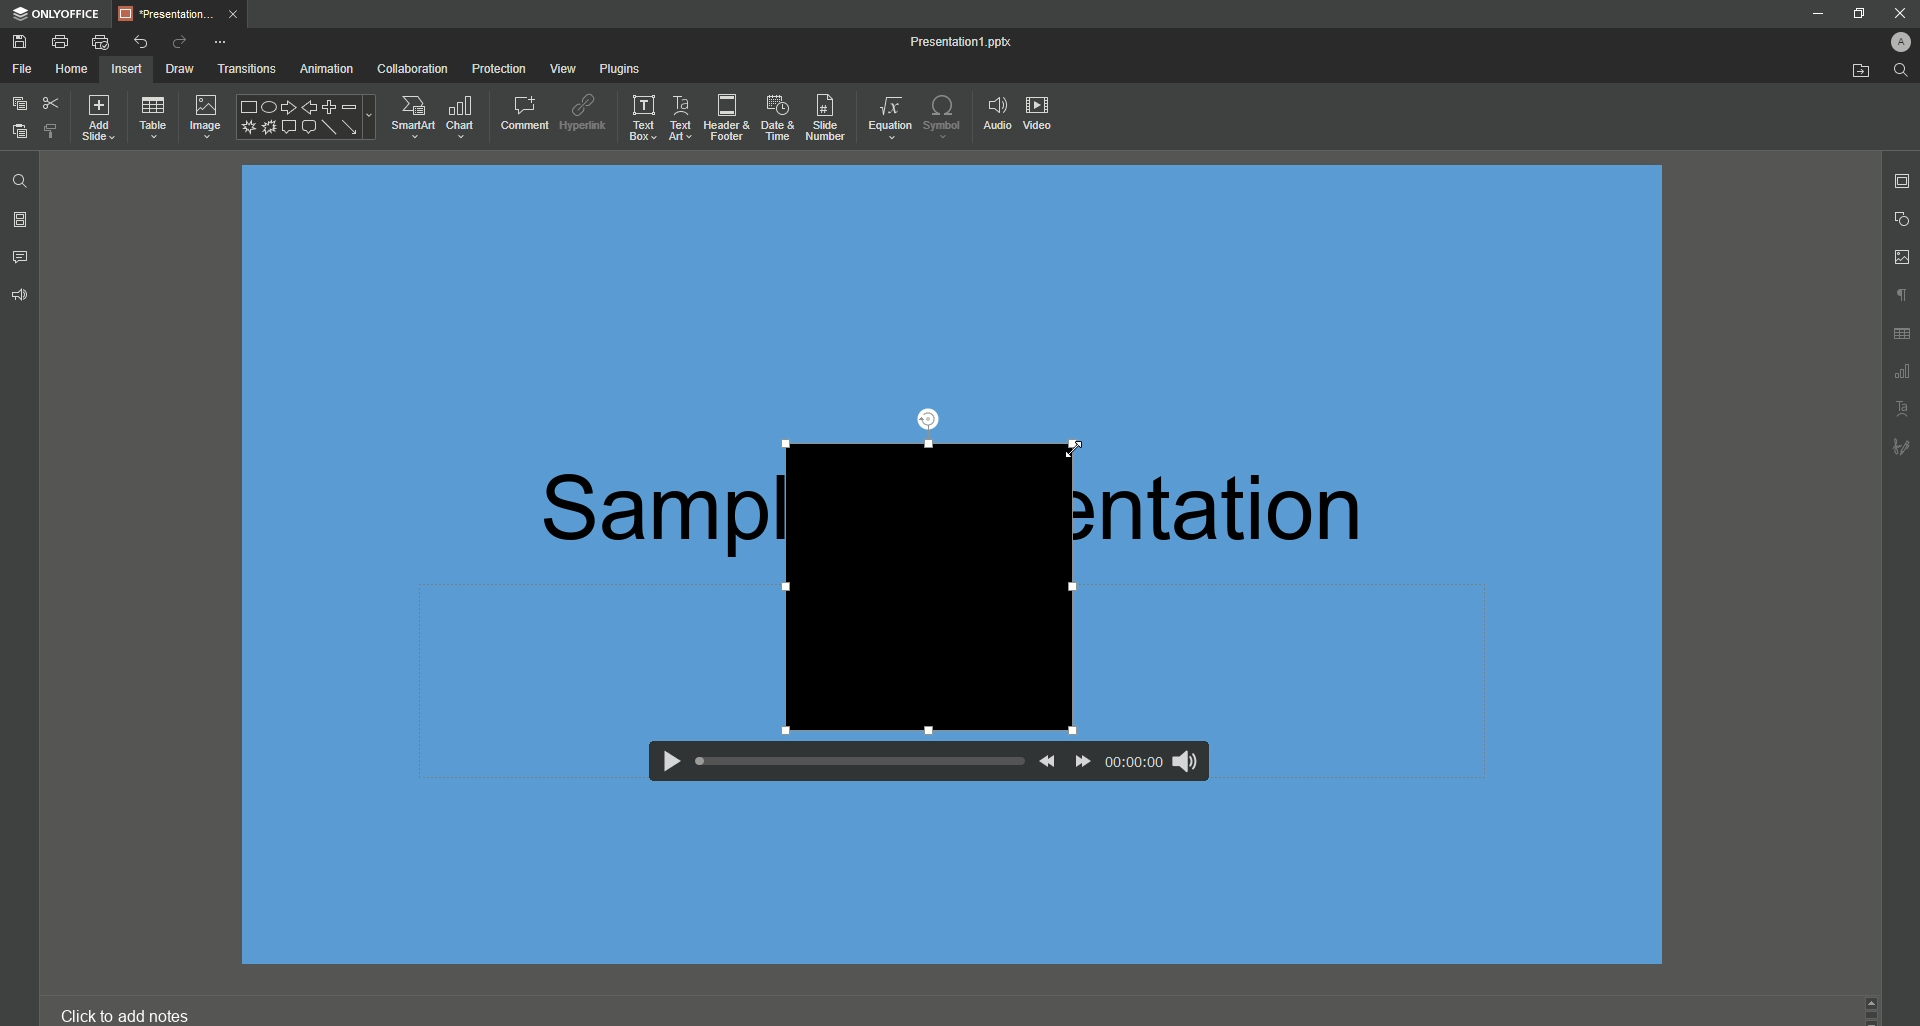  What do you see at coordinates (153, 118) in the screenshot?
I see `Table` at bounding box center [153, 118].